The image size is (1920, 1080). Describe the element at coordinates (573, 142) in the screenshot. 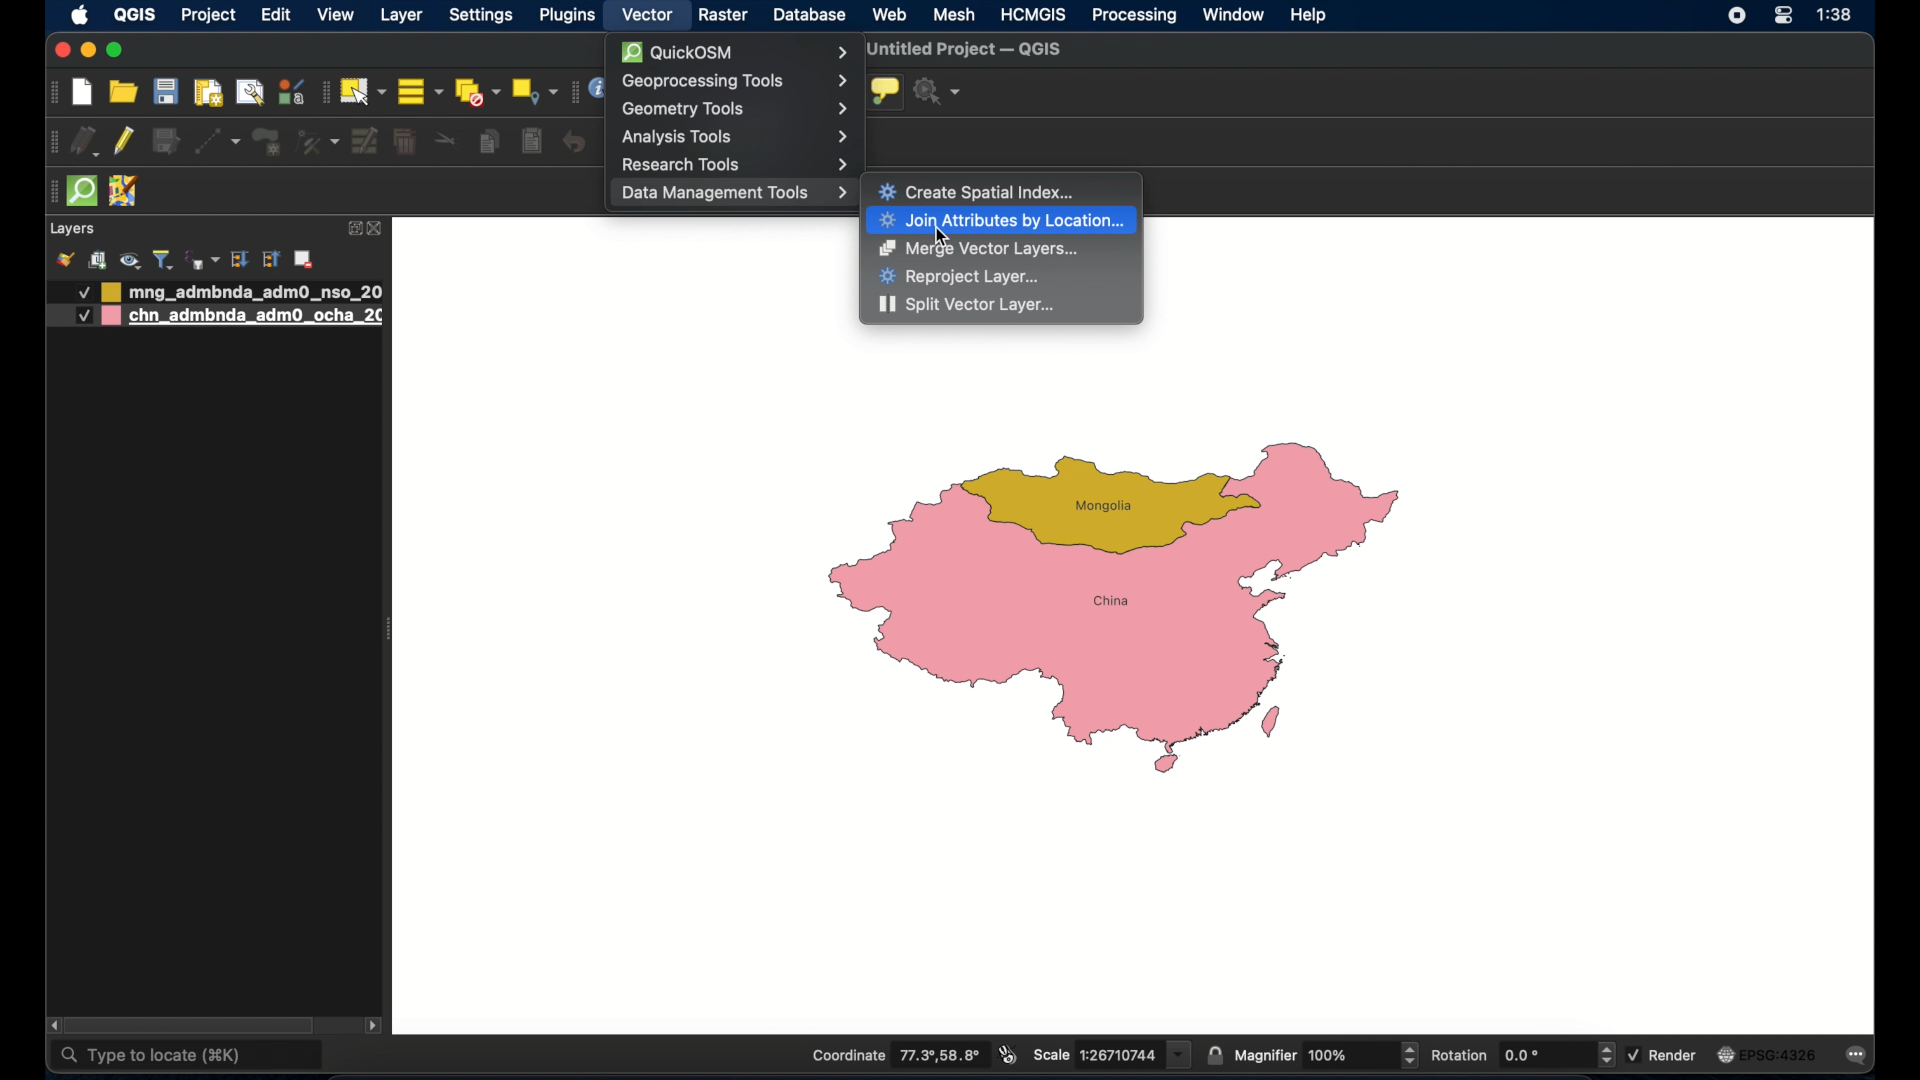

I see `undo` at that location.